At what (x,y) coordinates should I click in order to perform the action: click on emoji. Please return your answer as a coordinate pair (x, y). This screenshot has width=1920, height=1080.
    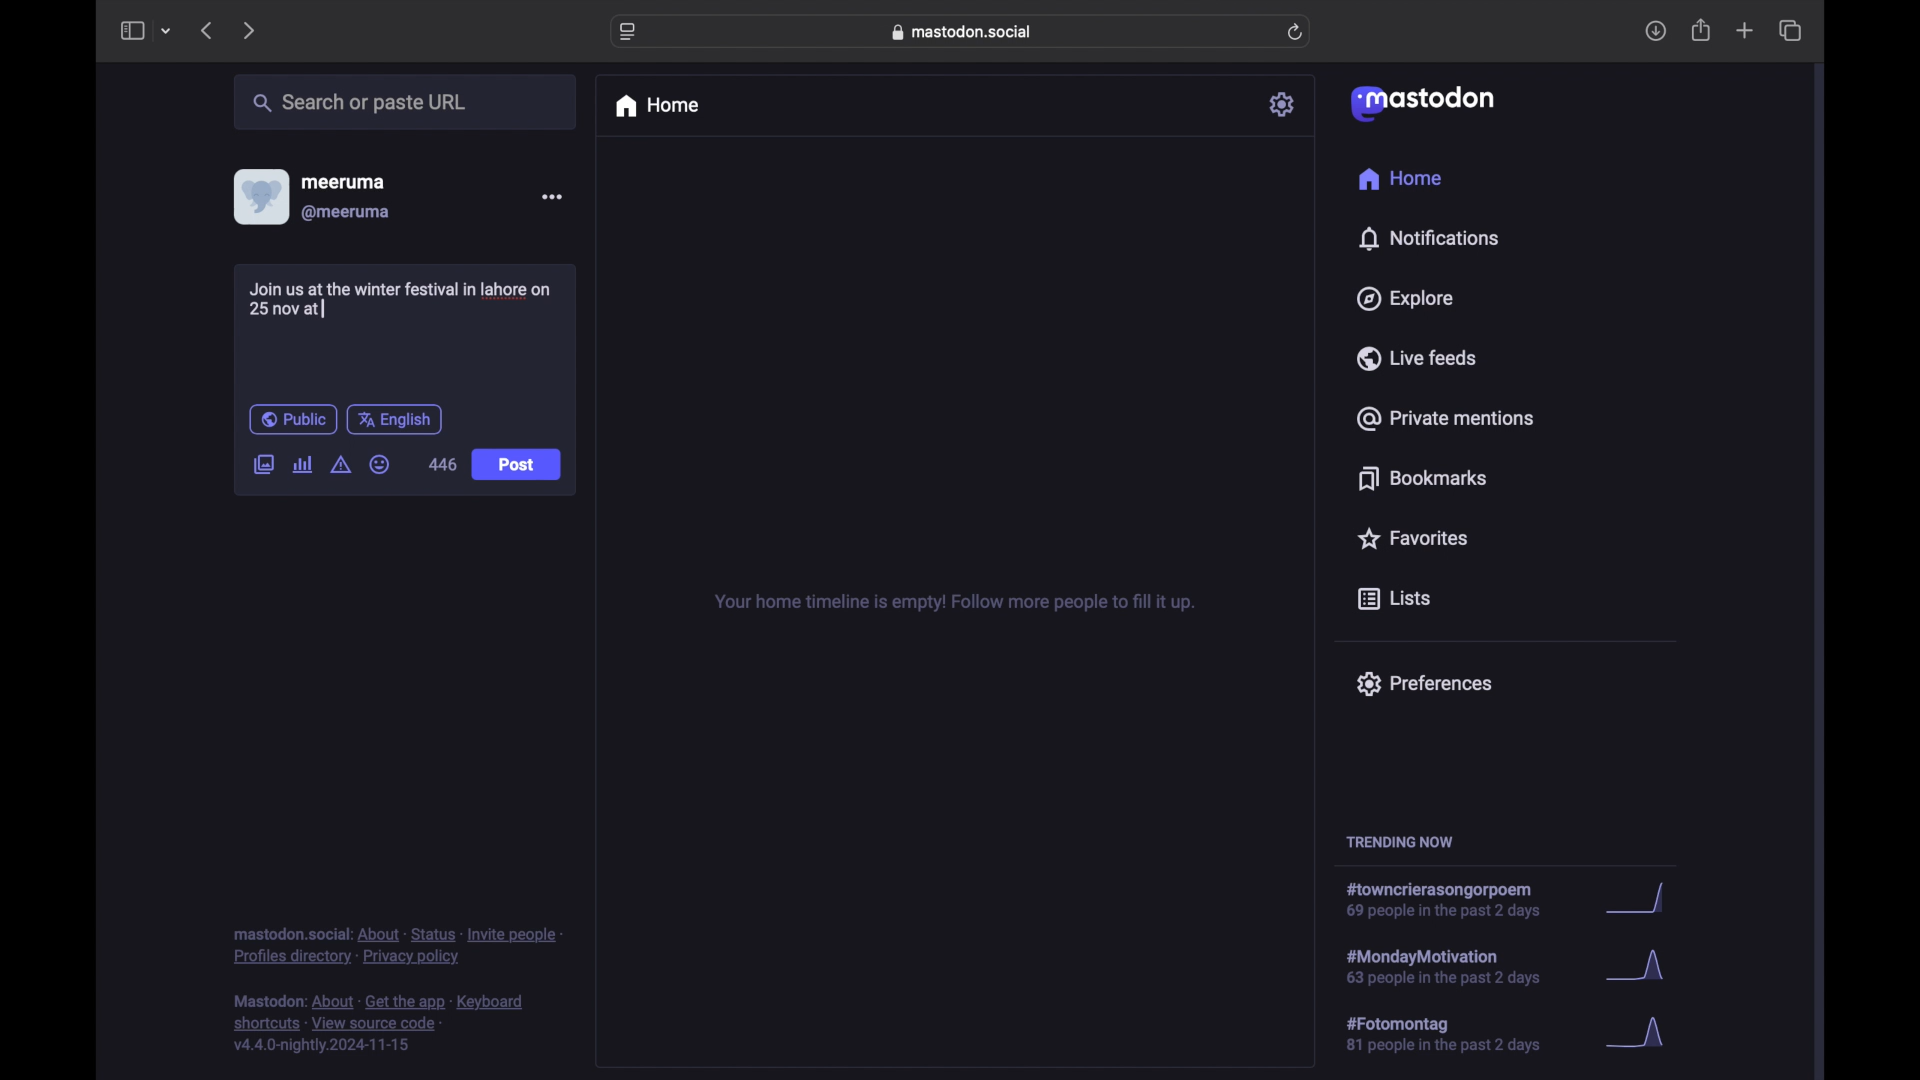
    Looking at the image, I should click on (380, 465).